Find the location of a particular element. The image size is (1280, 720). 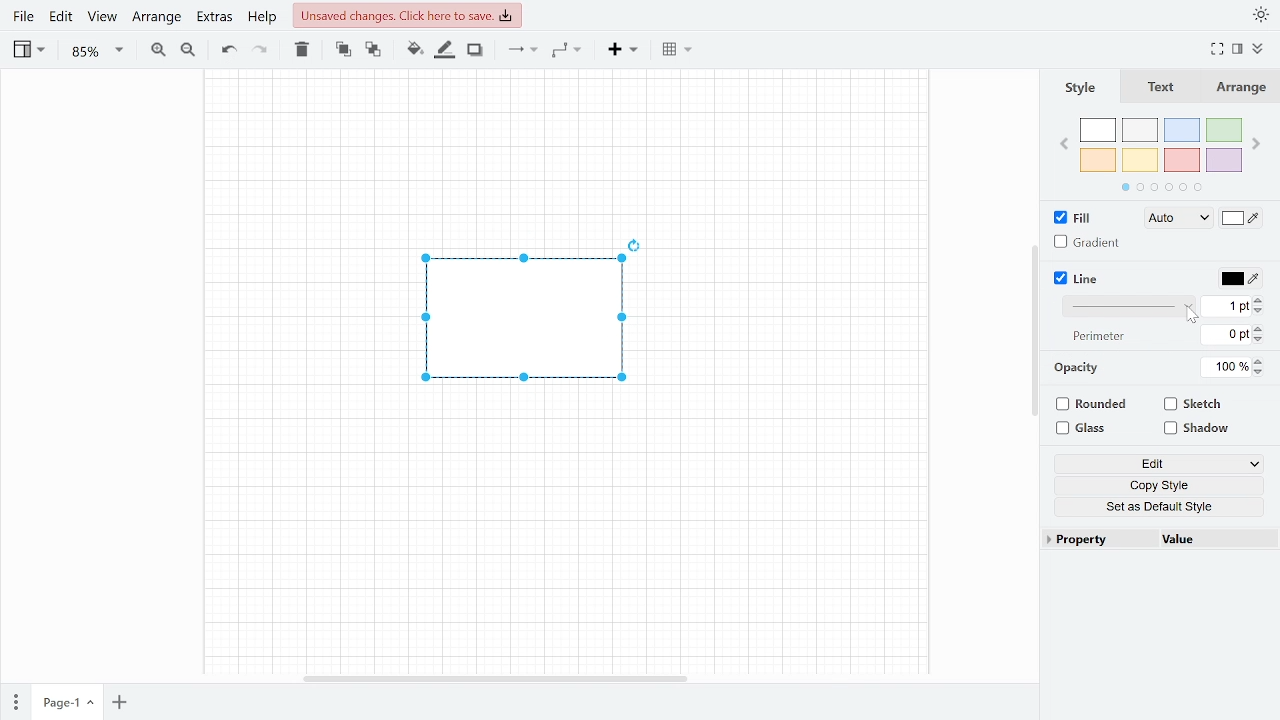

Line width is located at coordinates (1226, 307).